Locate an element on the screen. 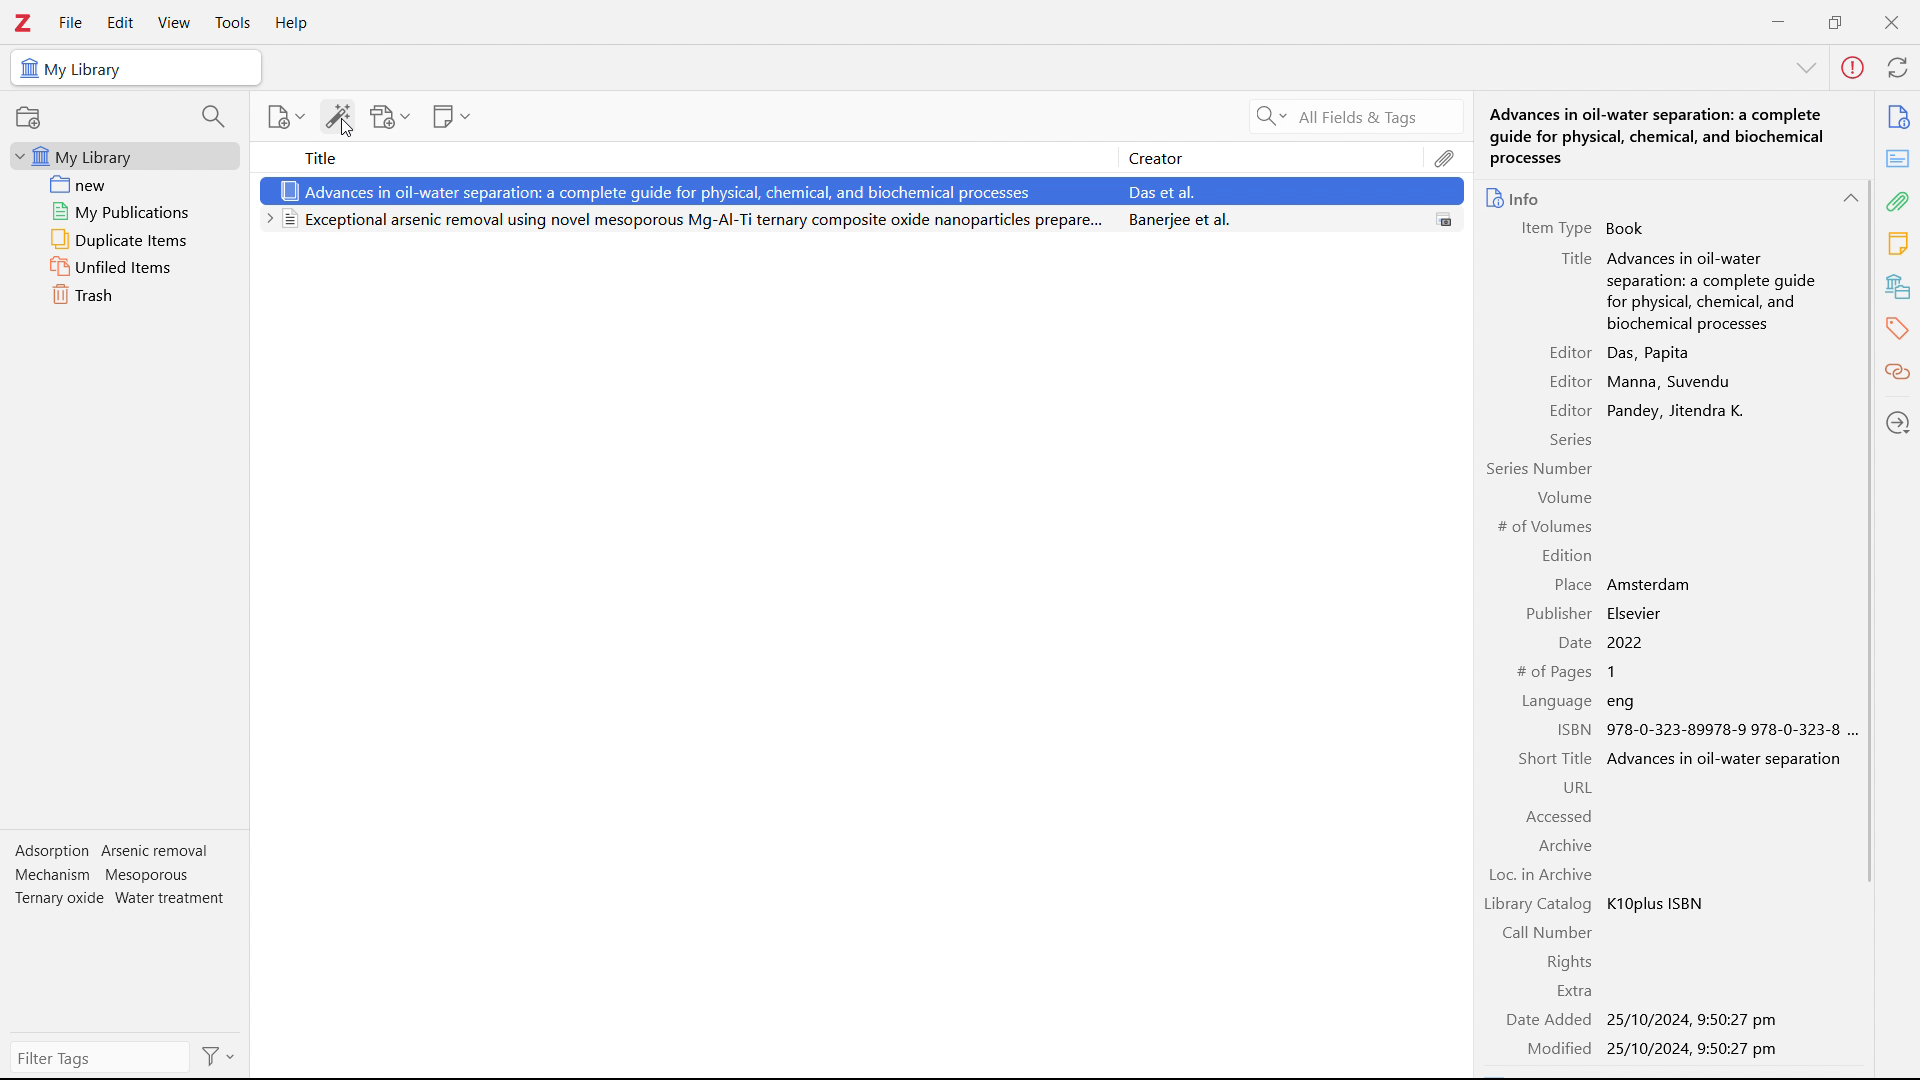 The height and width of the screenshot is (1080, 1920). view is located at coordinates (174, 23).